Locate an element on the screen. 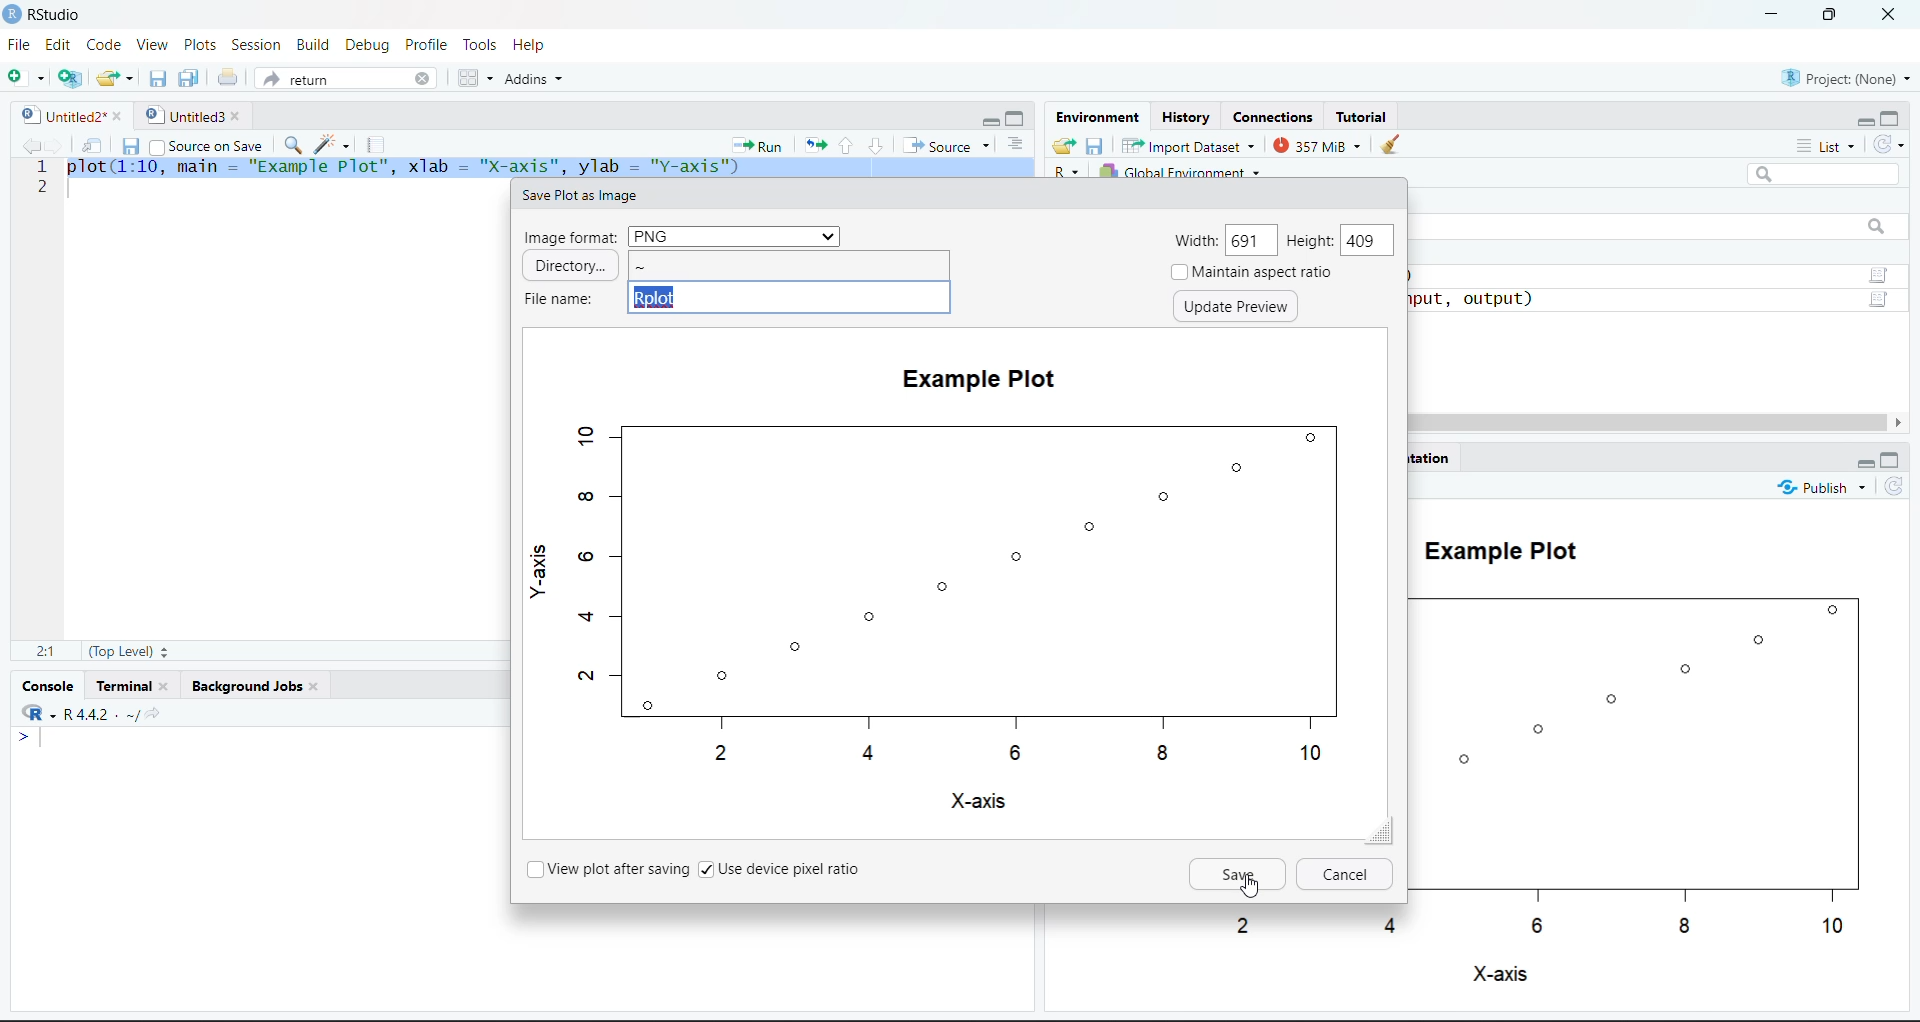 Image resolution: width=1920 pixels, height=1022 pixels. History is located at coordinates (1186, 115).